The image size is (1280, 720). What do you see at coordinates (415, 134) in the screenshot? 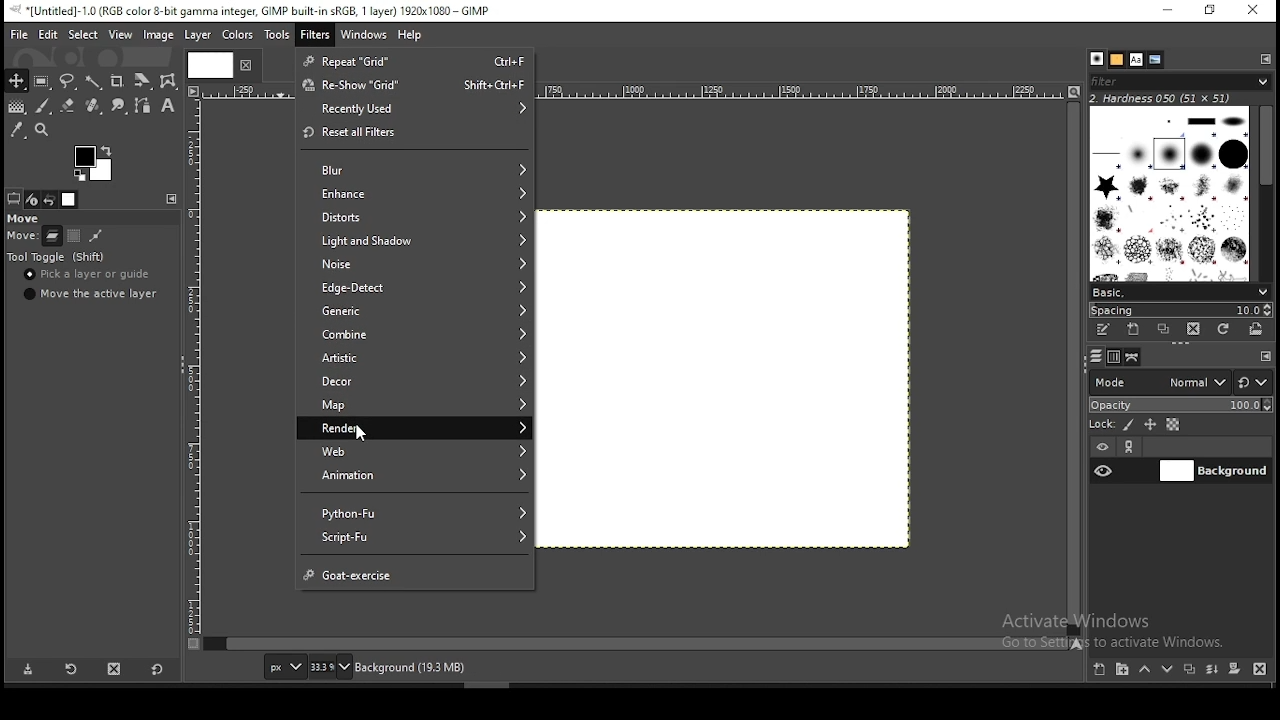
I see `reset all filters` at bounding box center [415, 134].